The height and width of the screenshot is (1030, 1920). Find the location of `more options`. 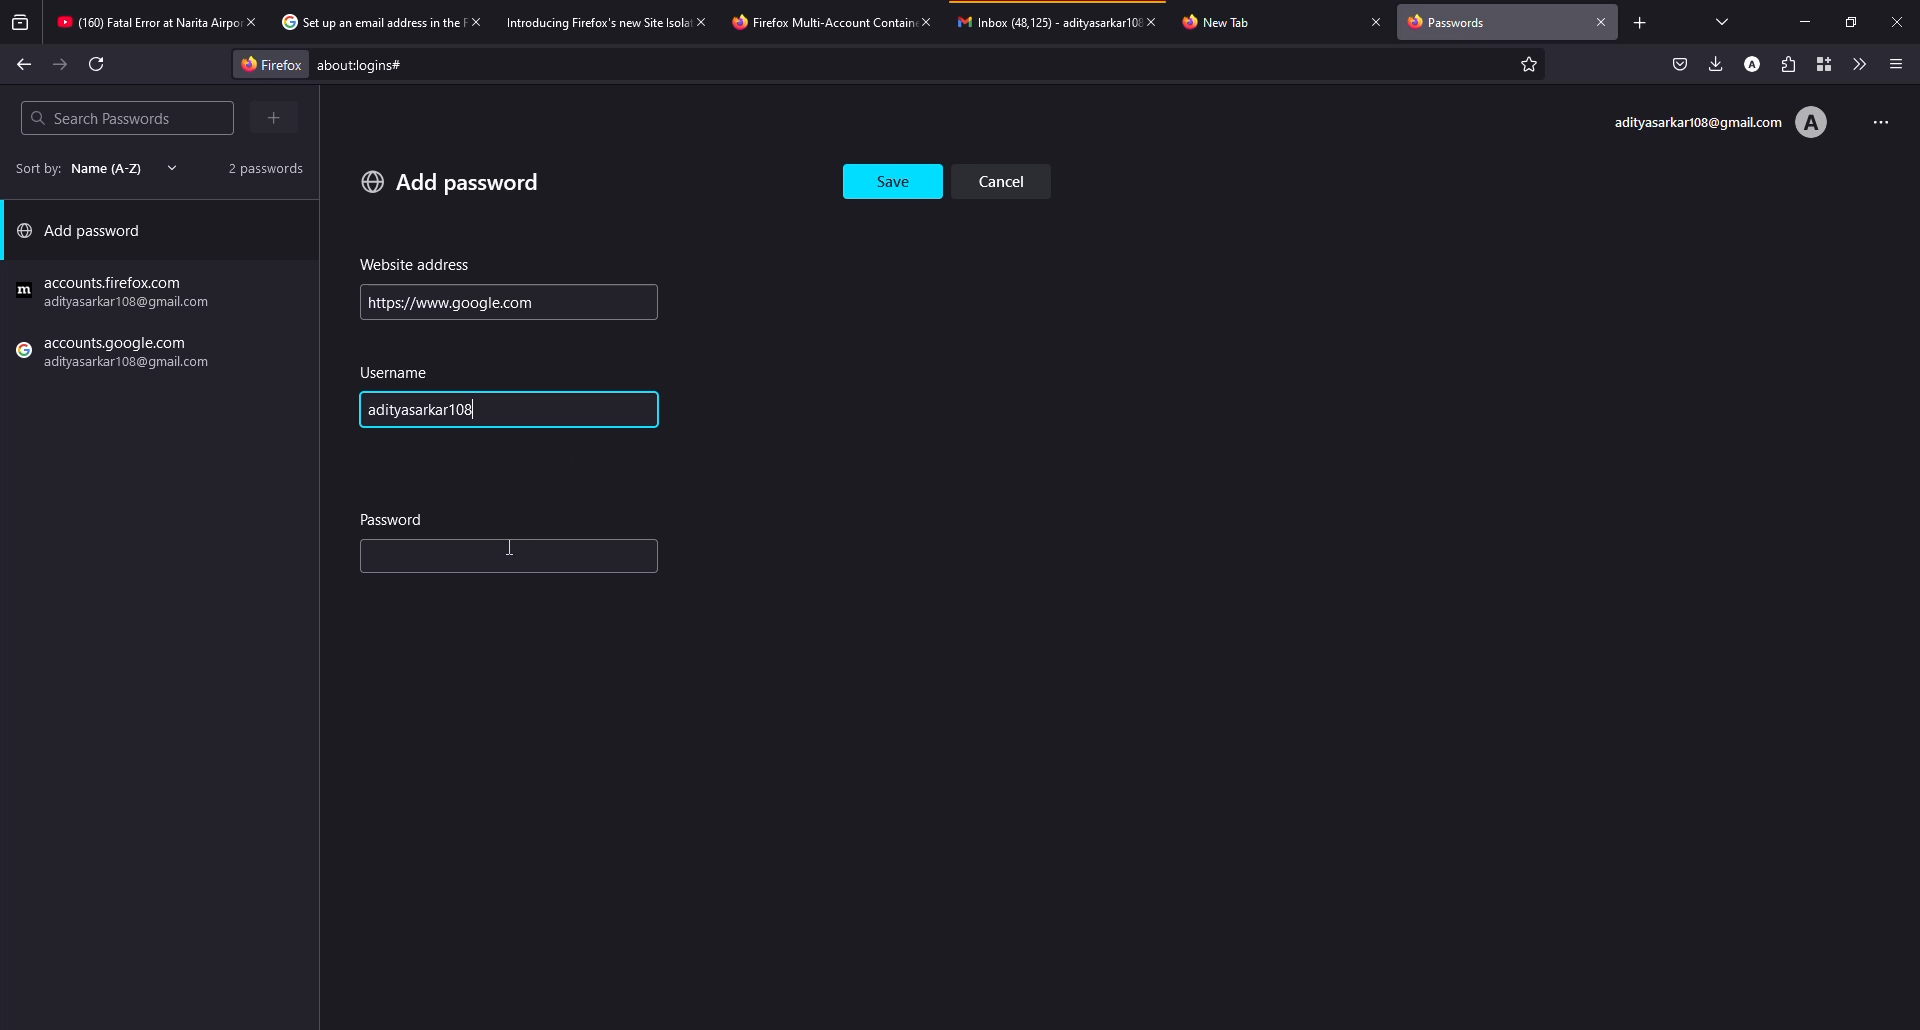

more options is located at coordinates (1874, 120).